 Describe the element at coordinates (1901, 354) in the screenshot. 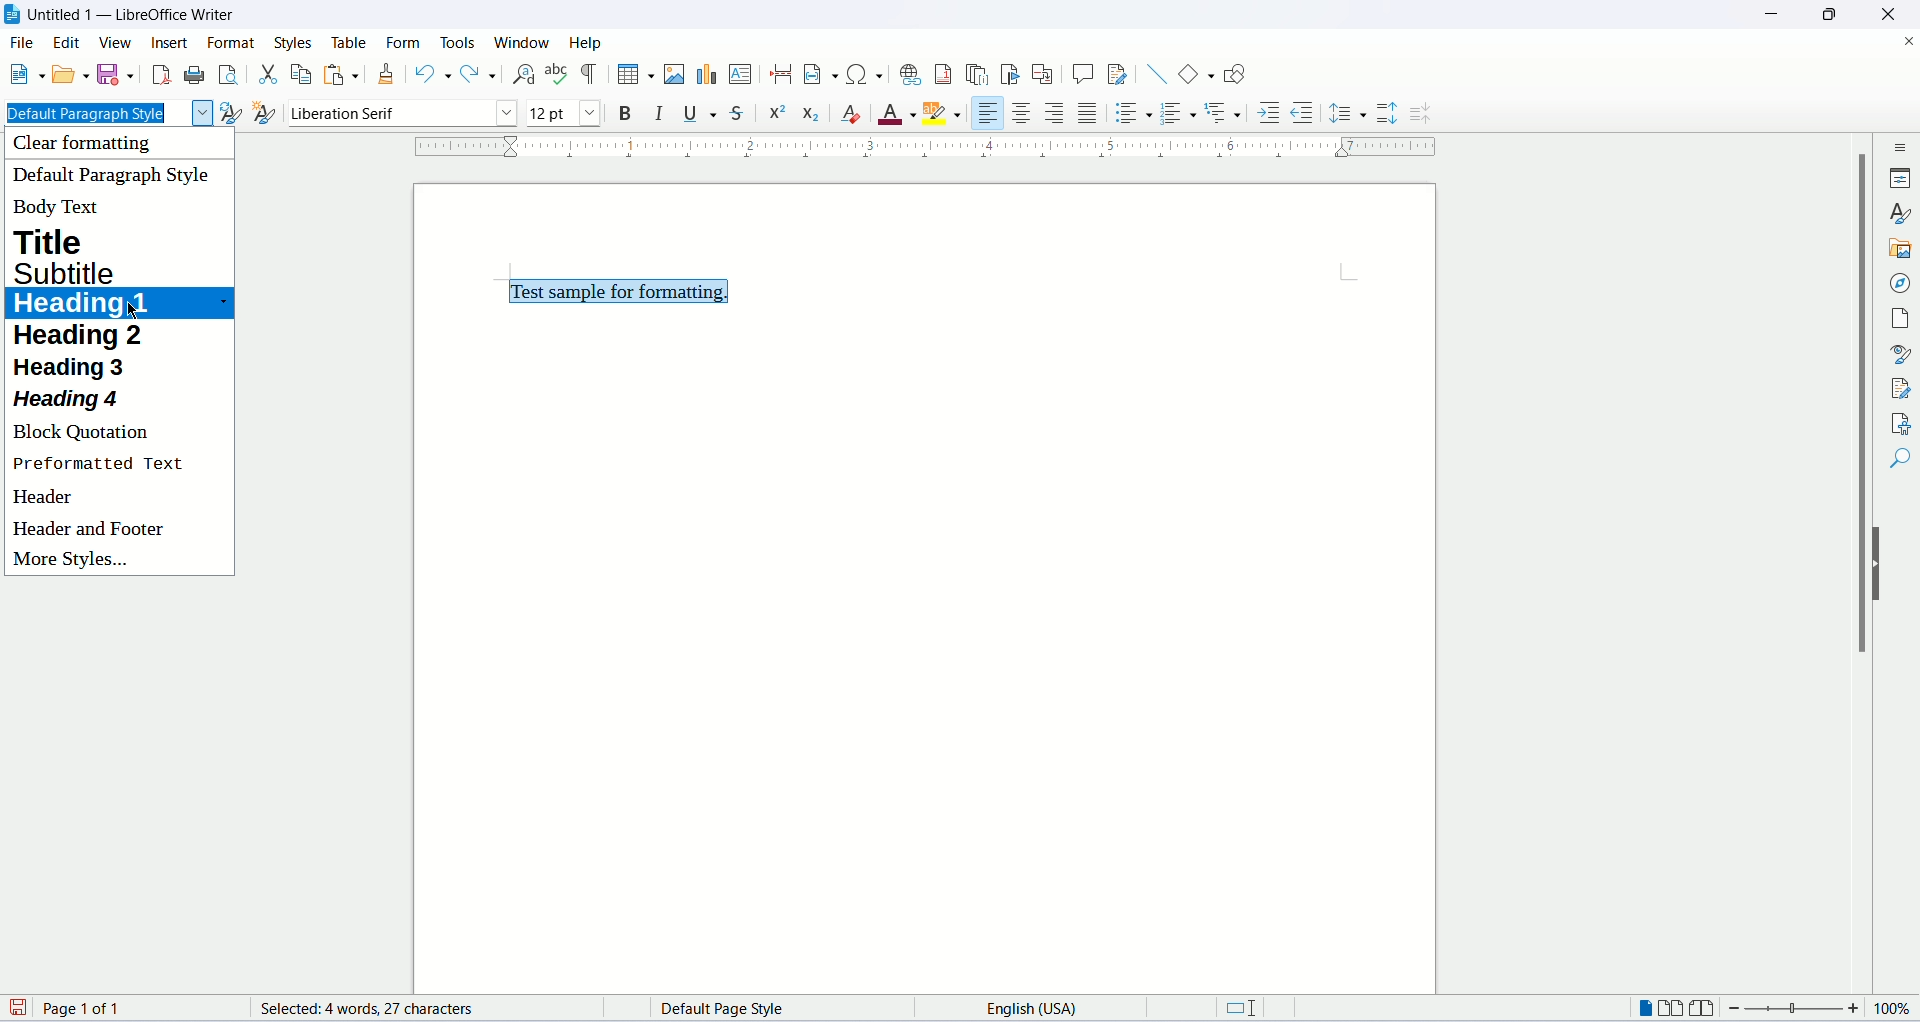

I see `style inspector` at that location.